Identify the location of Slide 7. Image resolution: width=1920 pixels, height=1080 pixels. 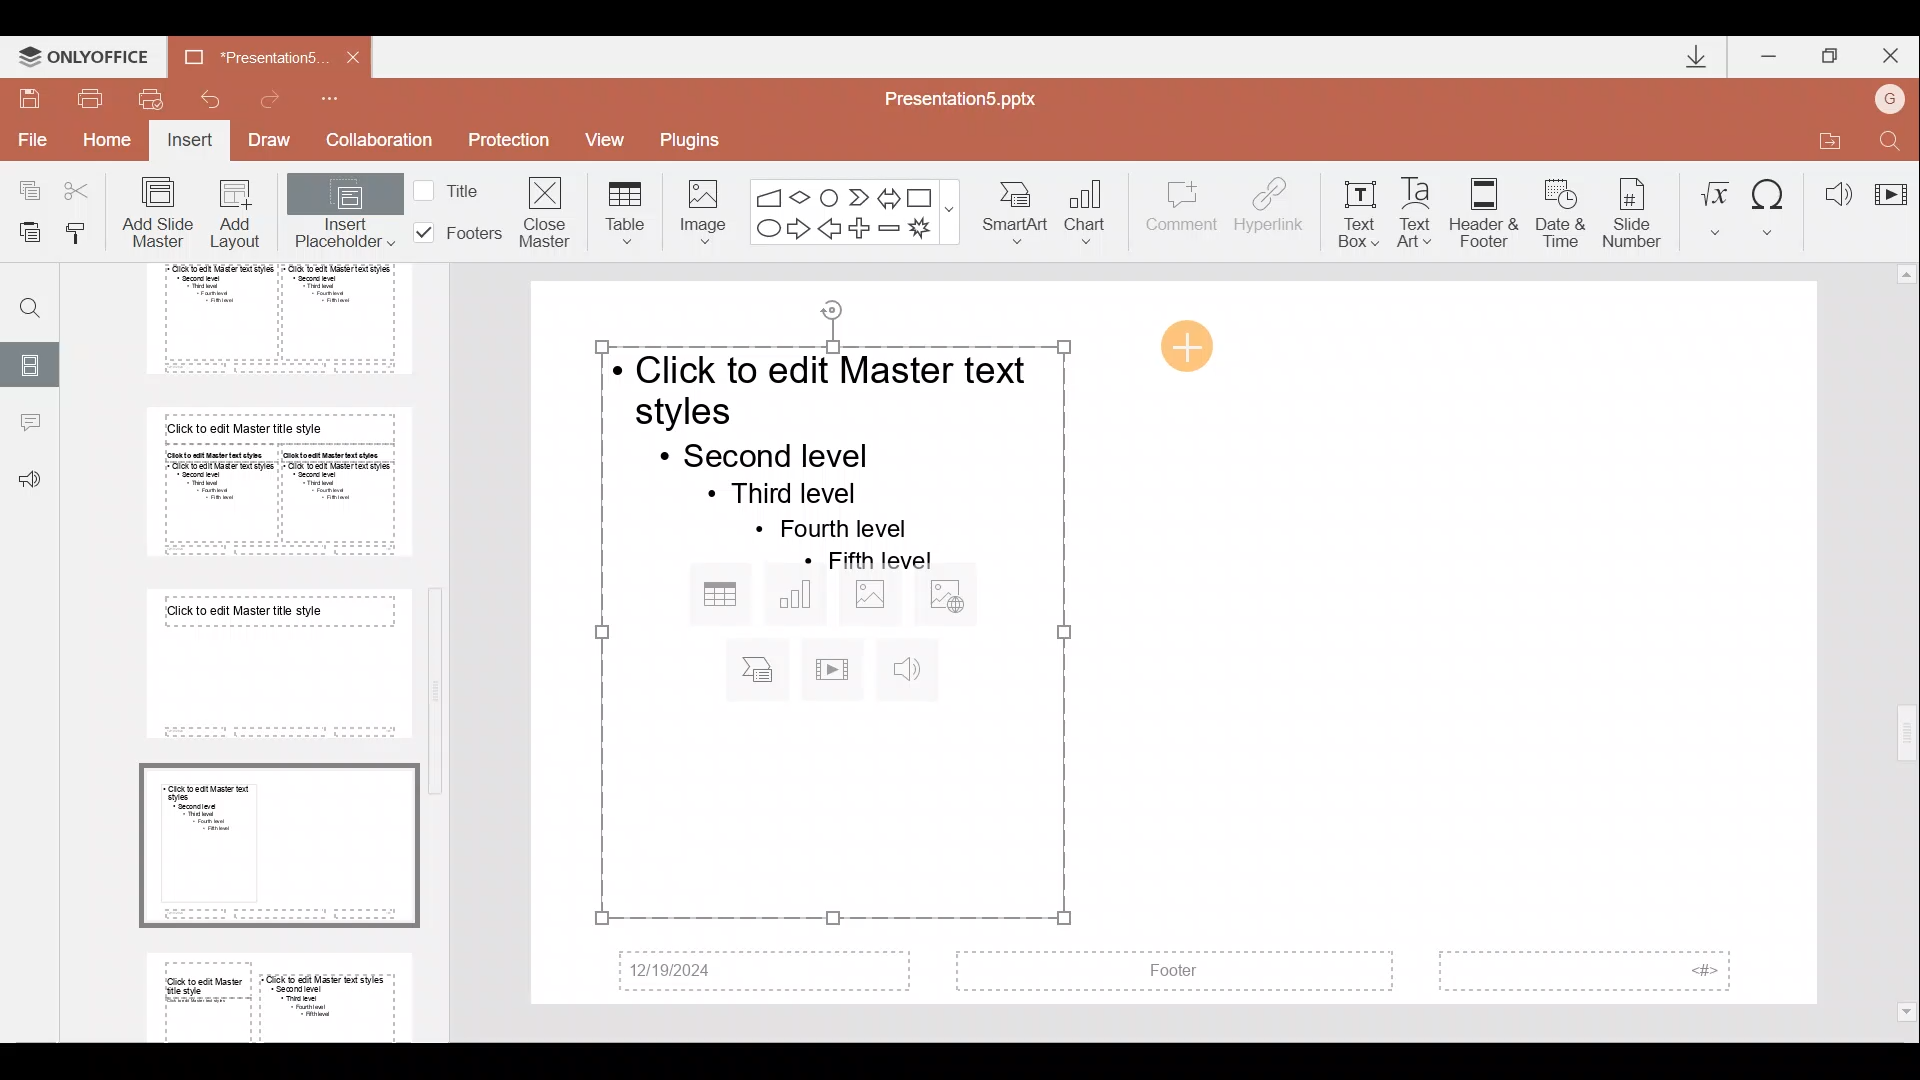
(272, 663).